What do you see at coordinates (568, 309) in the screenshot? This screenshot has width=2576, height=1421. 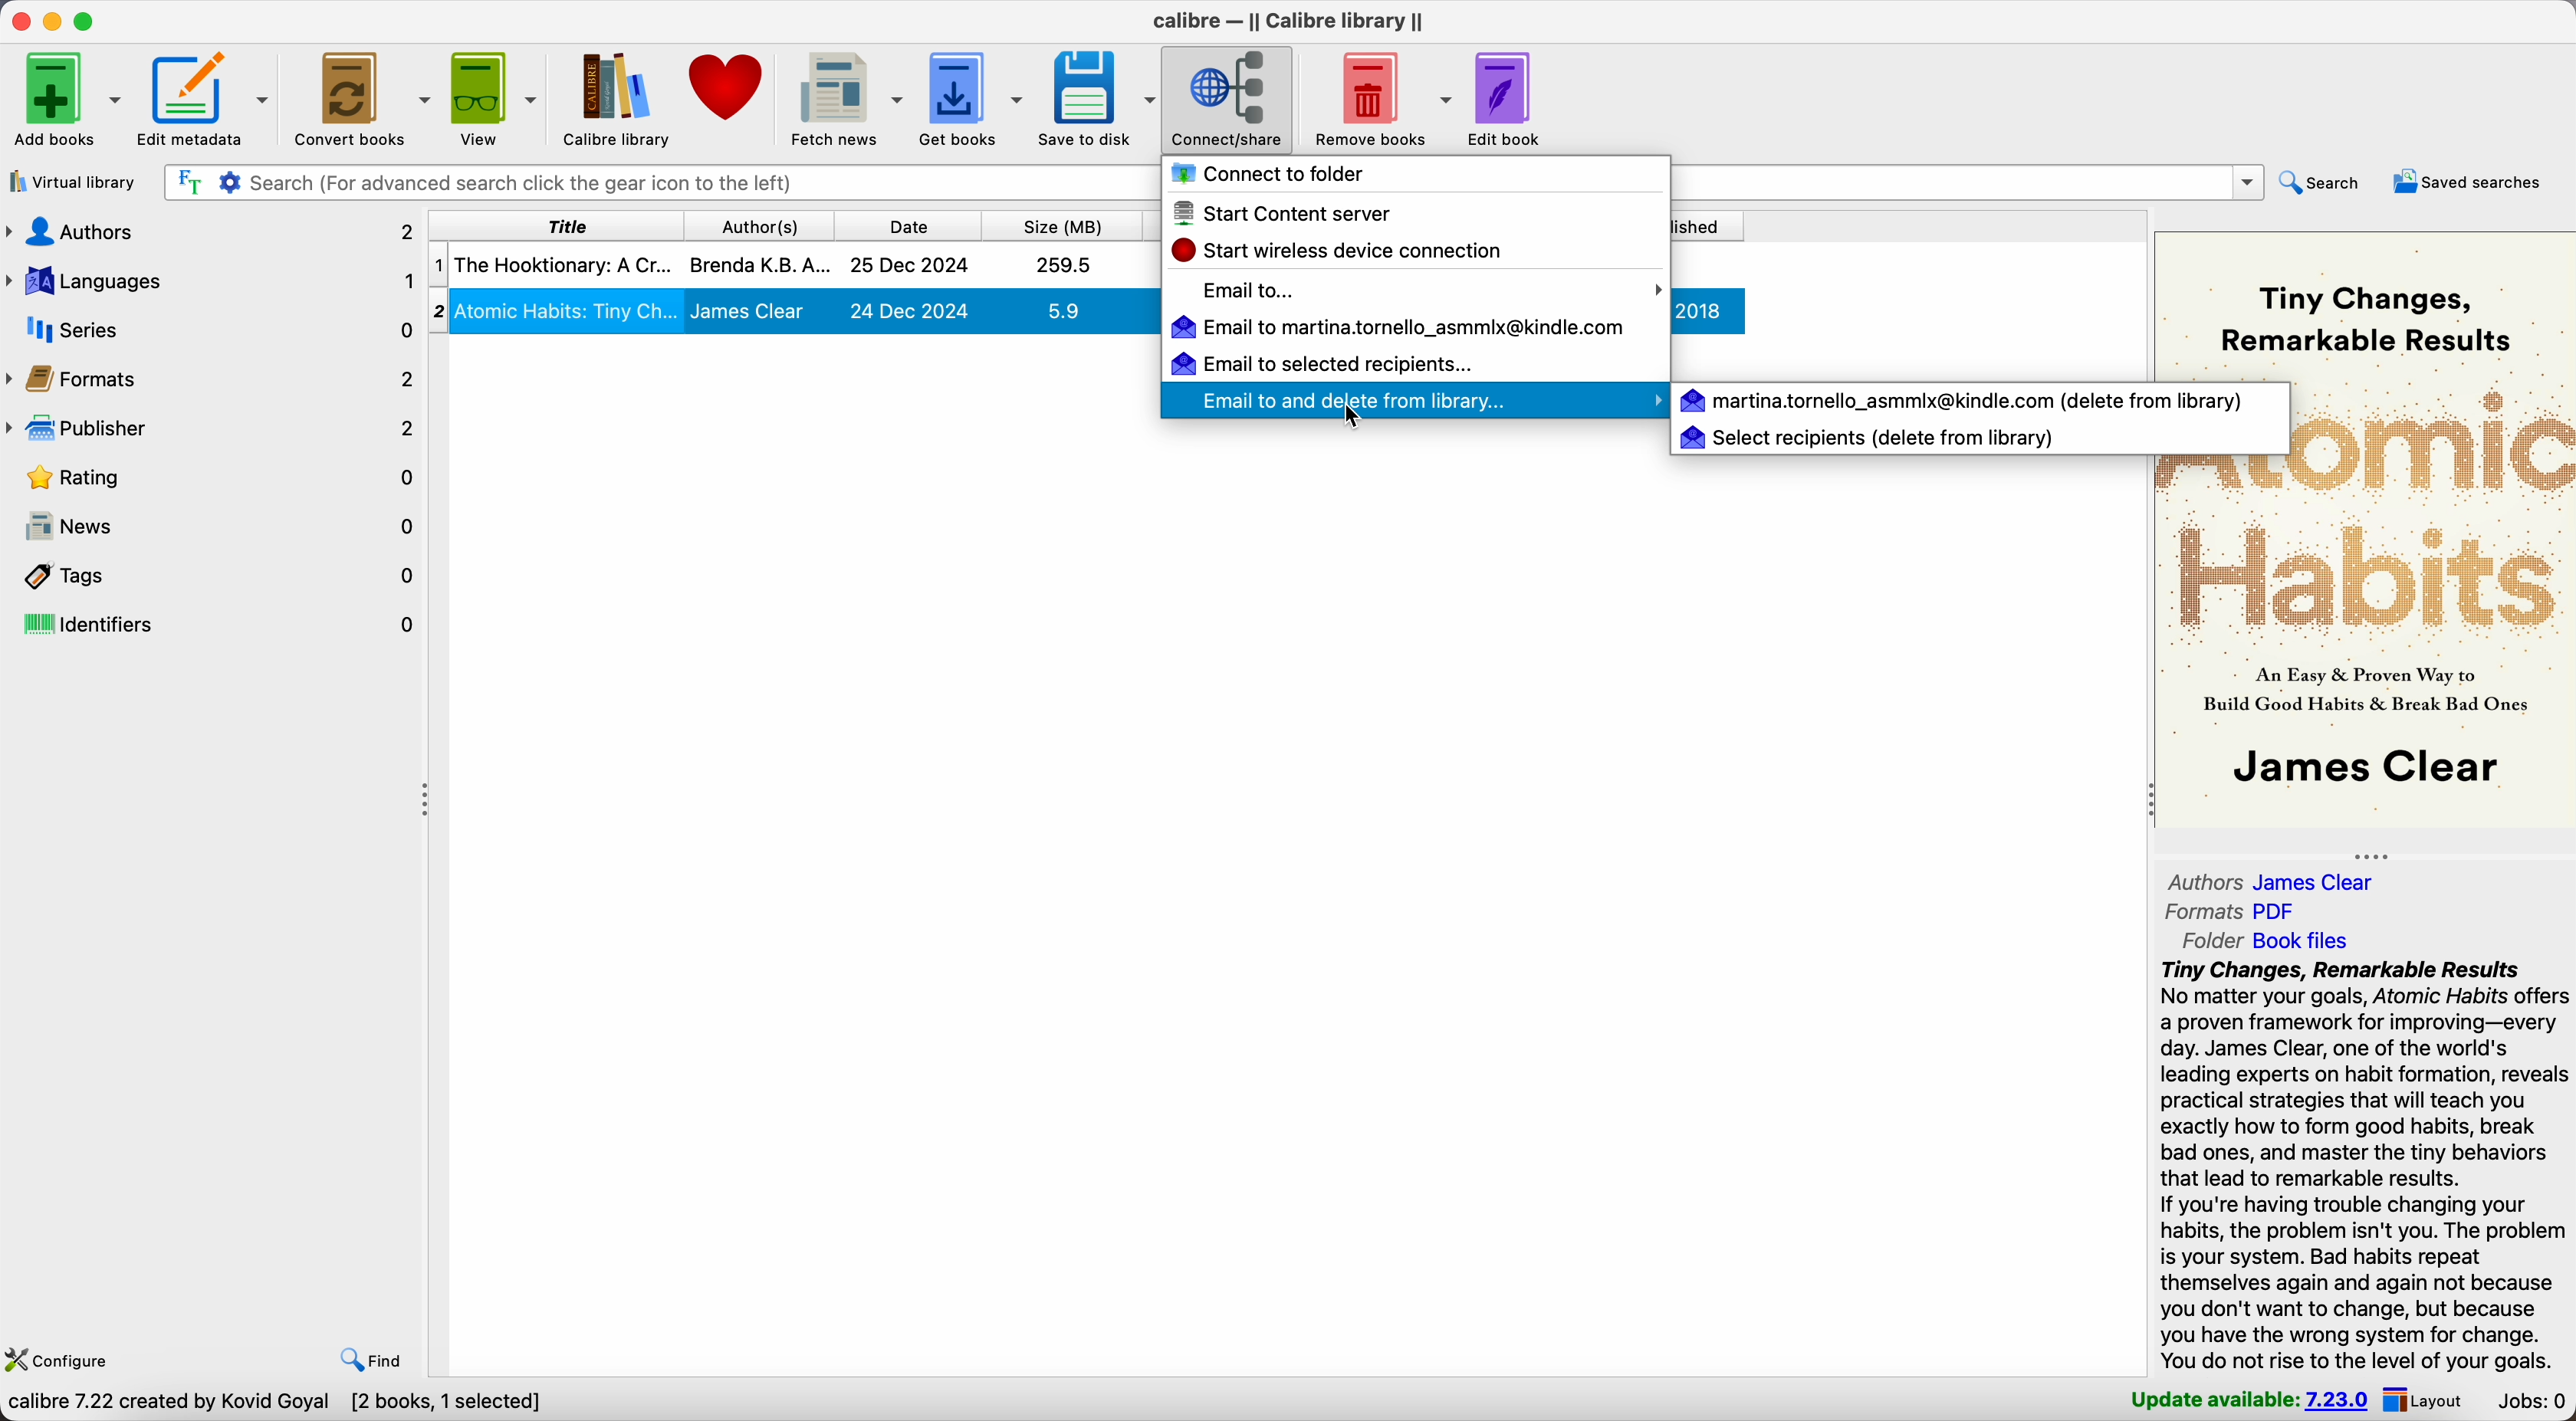 I see `2| Atomic Habits: Tiny Ch...` at bounding box center [568, 309].